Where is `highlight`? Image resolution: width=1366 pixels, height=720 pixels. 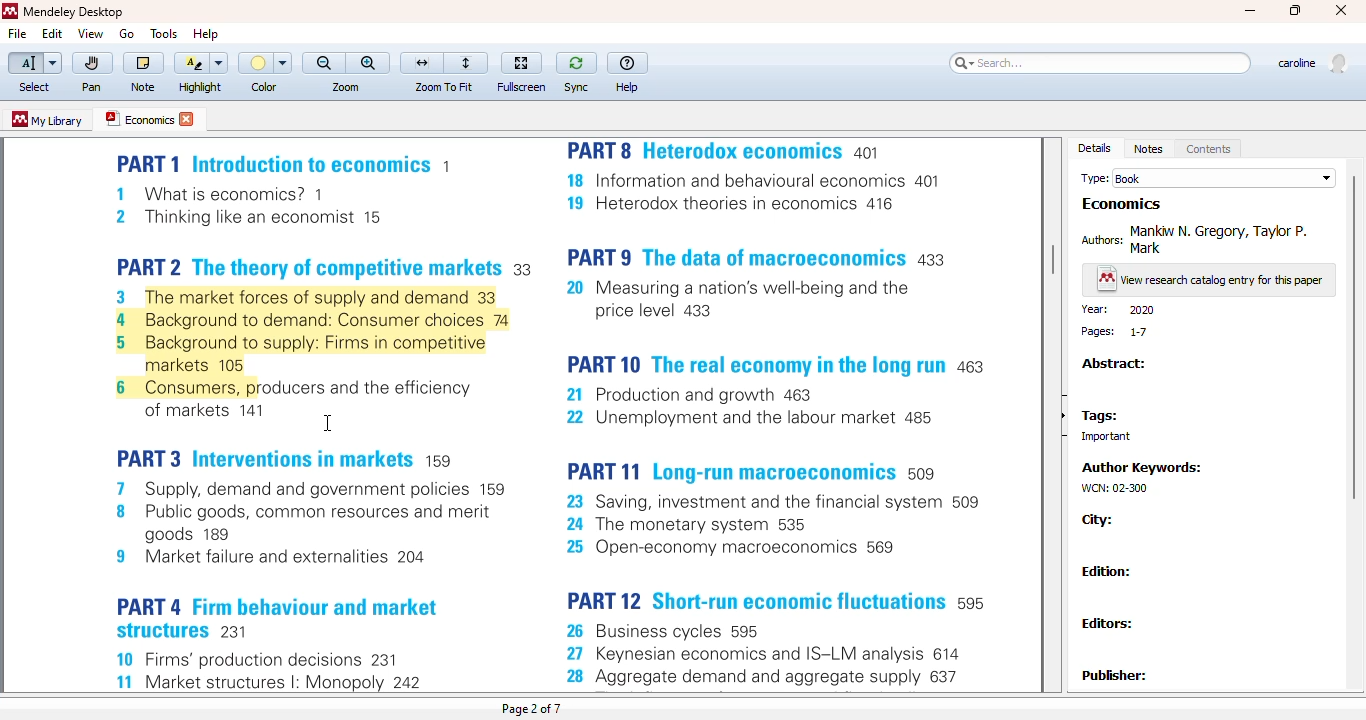
highlight is located at coordinates (201, 87).